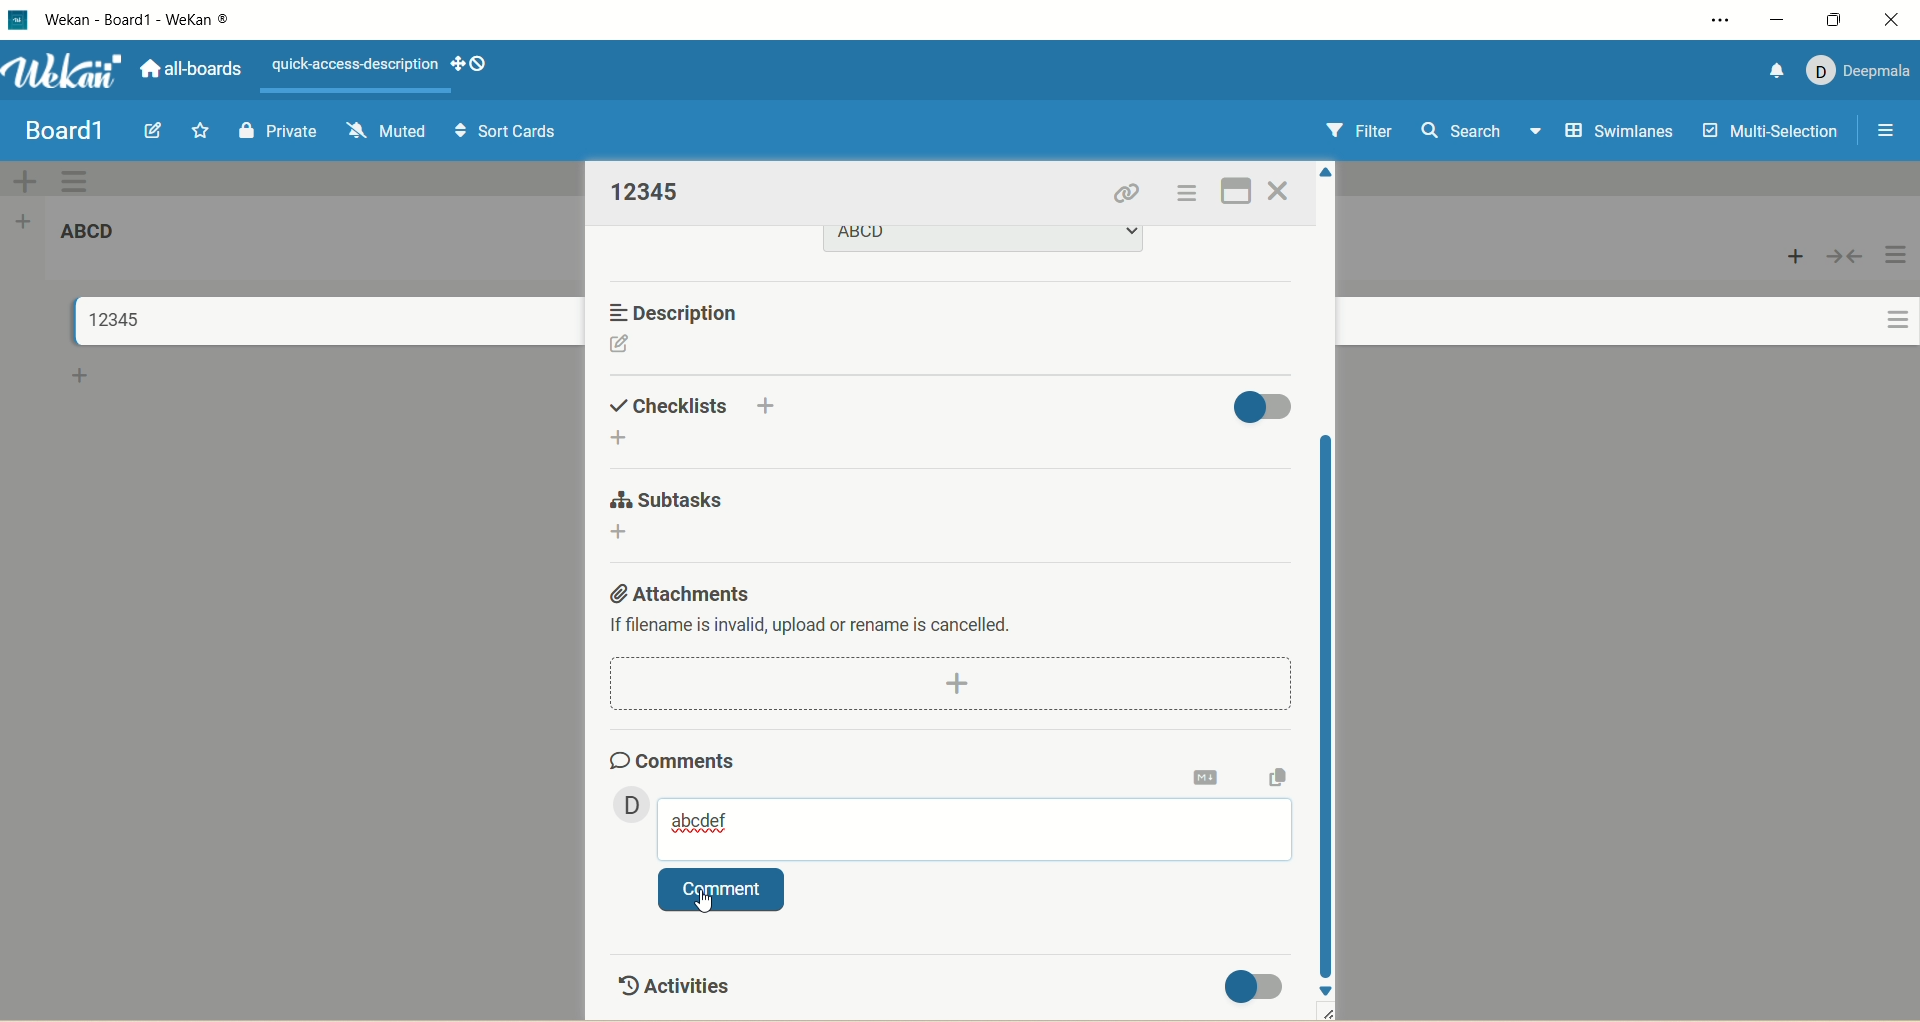  What do you see at coordinates (670, 982) in the screenshot?
I see `activities` at bounding box center [670, 982].